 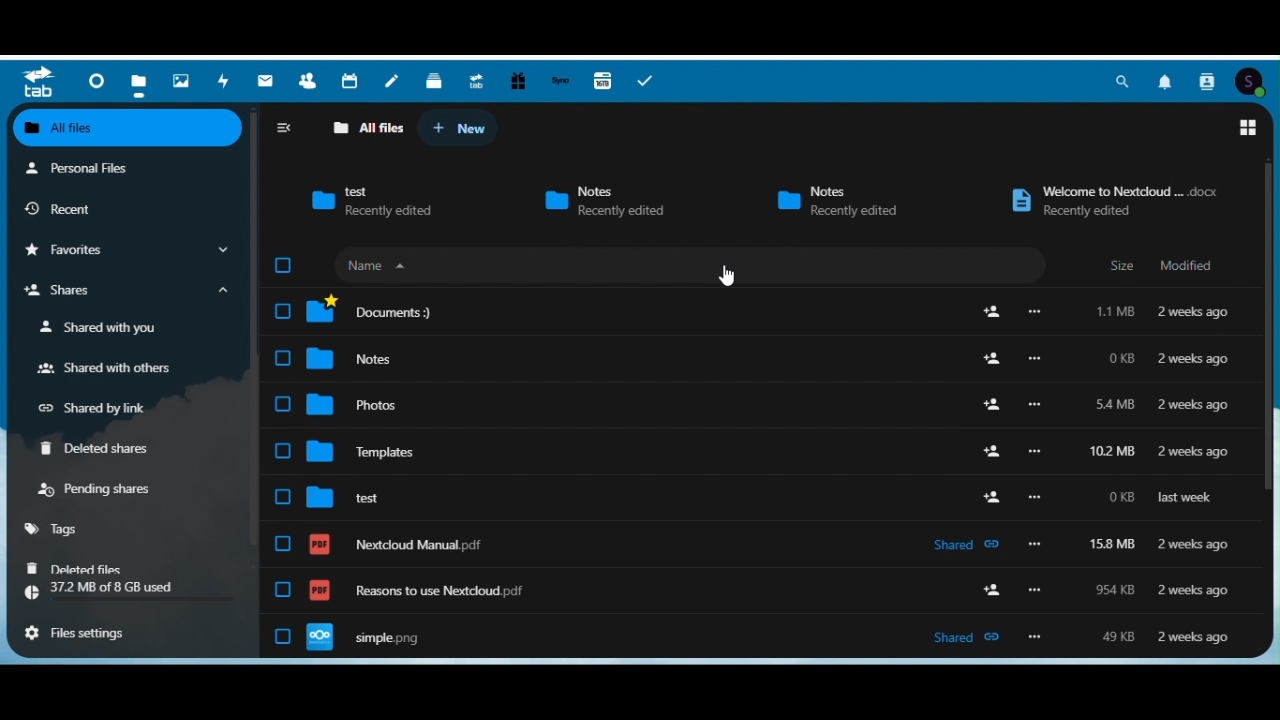 What do you see at coordinates (131, 128) in the screenshot?
I see `All files` at bounding box center [131, 128].